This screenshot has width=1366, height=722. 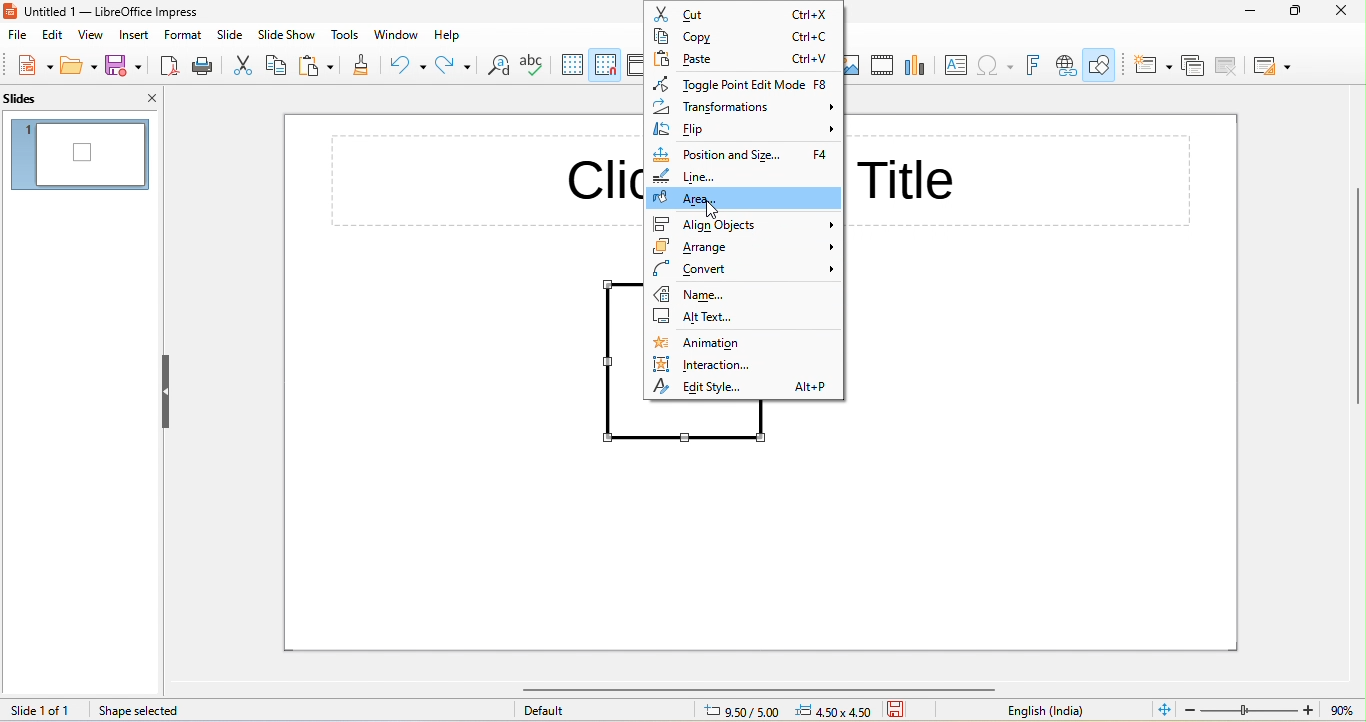 I want to click on export pdf, so click(x=169, y=65).